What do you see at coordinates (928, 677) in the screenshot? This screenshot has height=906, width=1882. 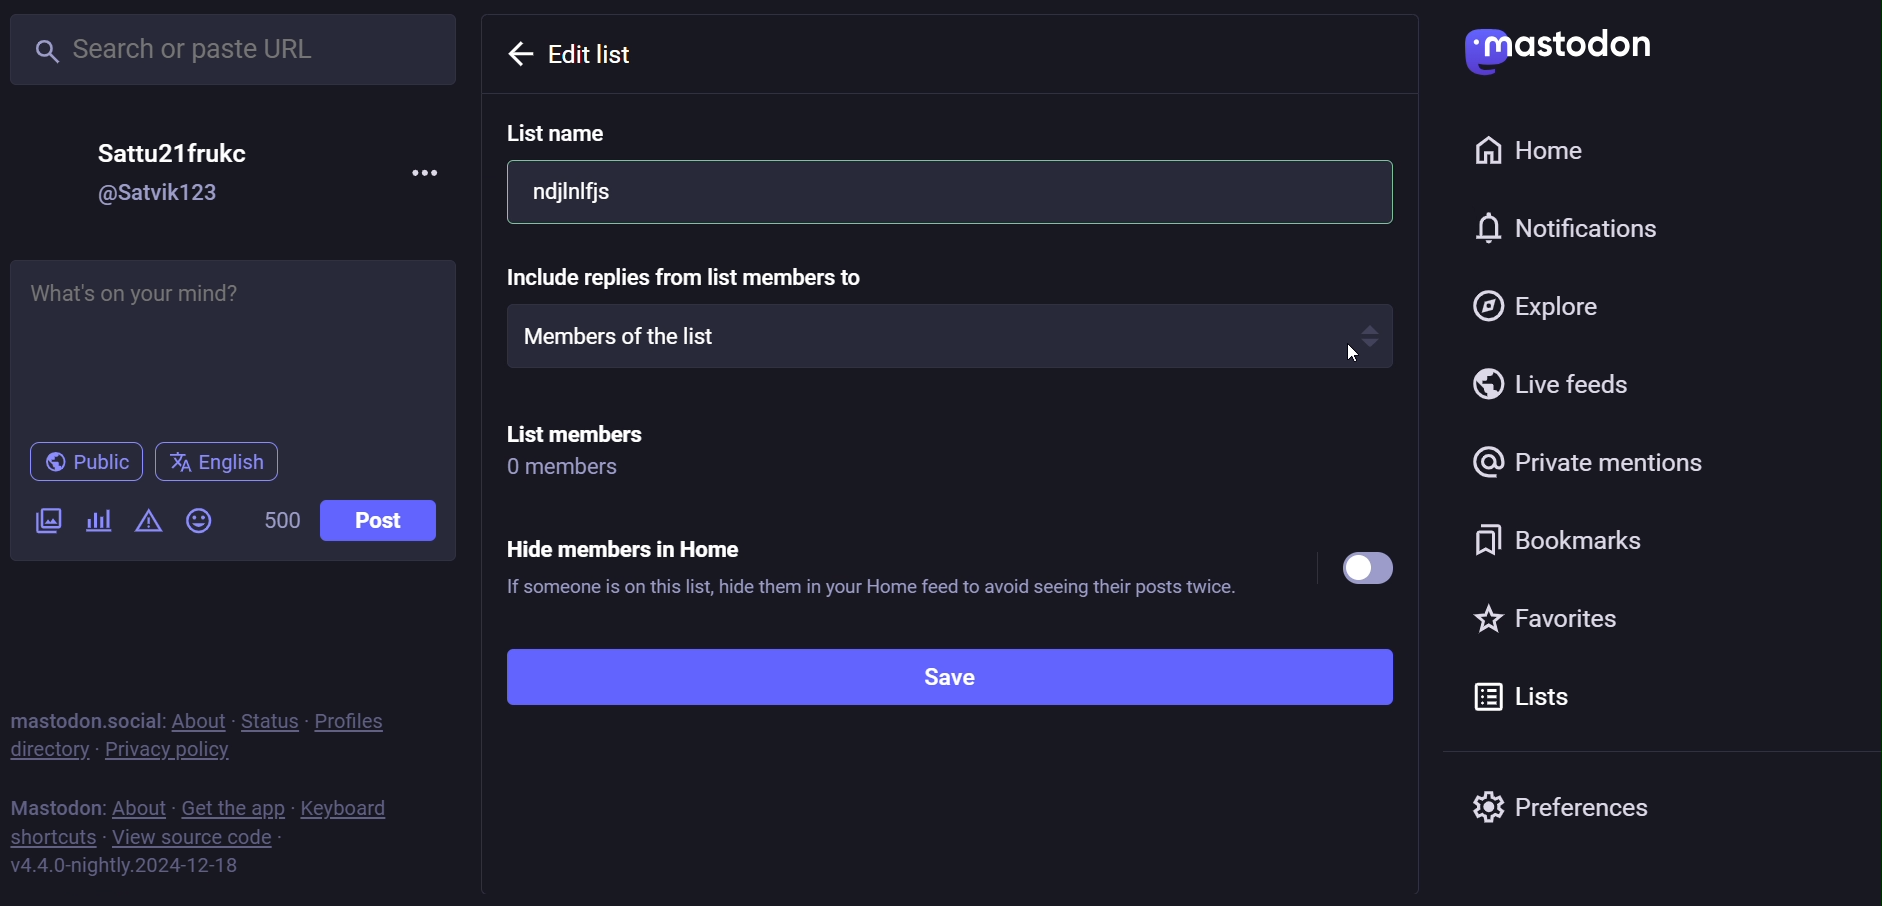 I see `save` at bounding box center [928, 677].